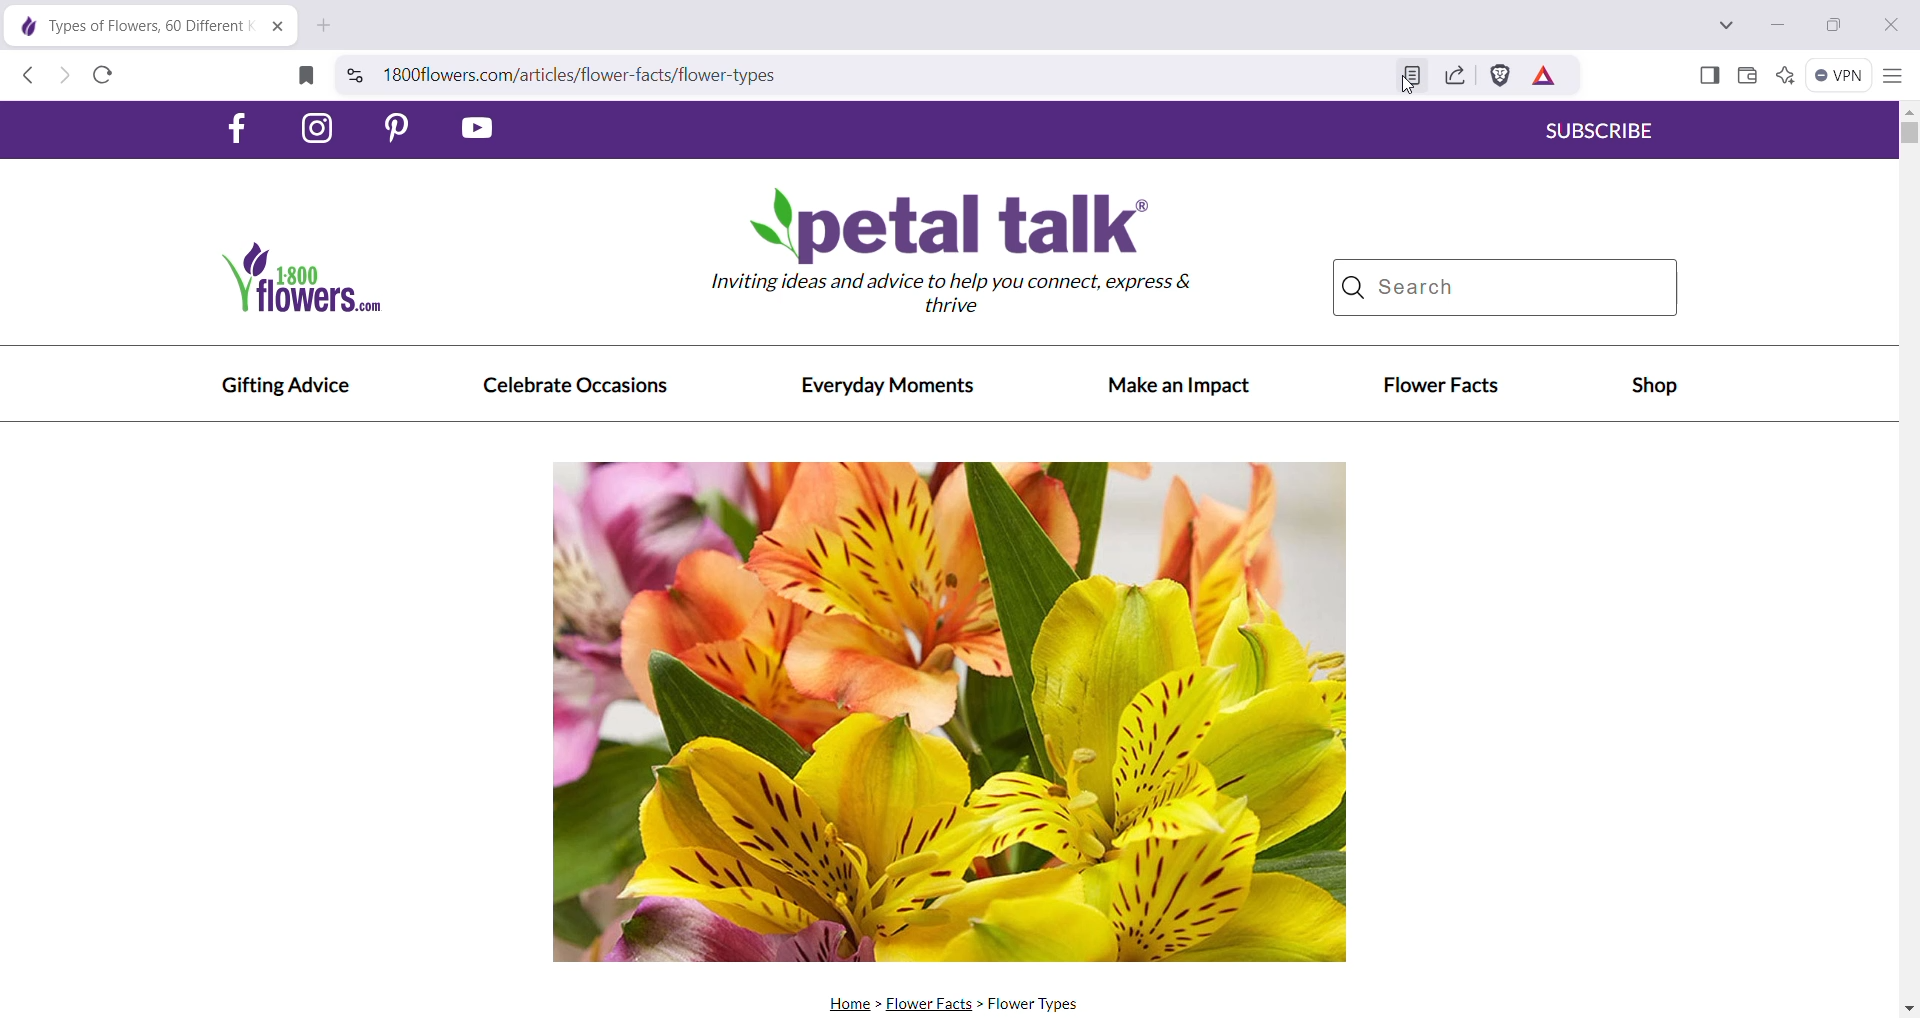  I want to click on Visit site information, so click(354, 73).